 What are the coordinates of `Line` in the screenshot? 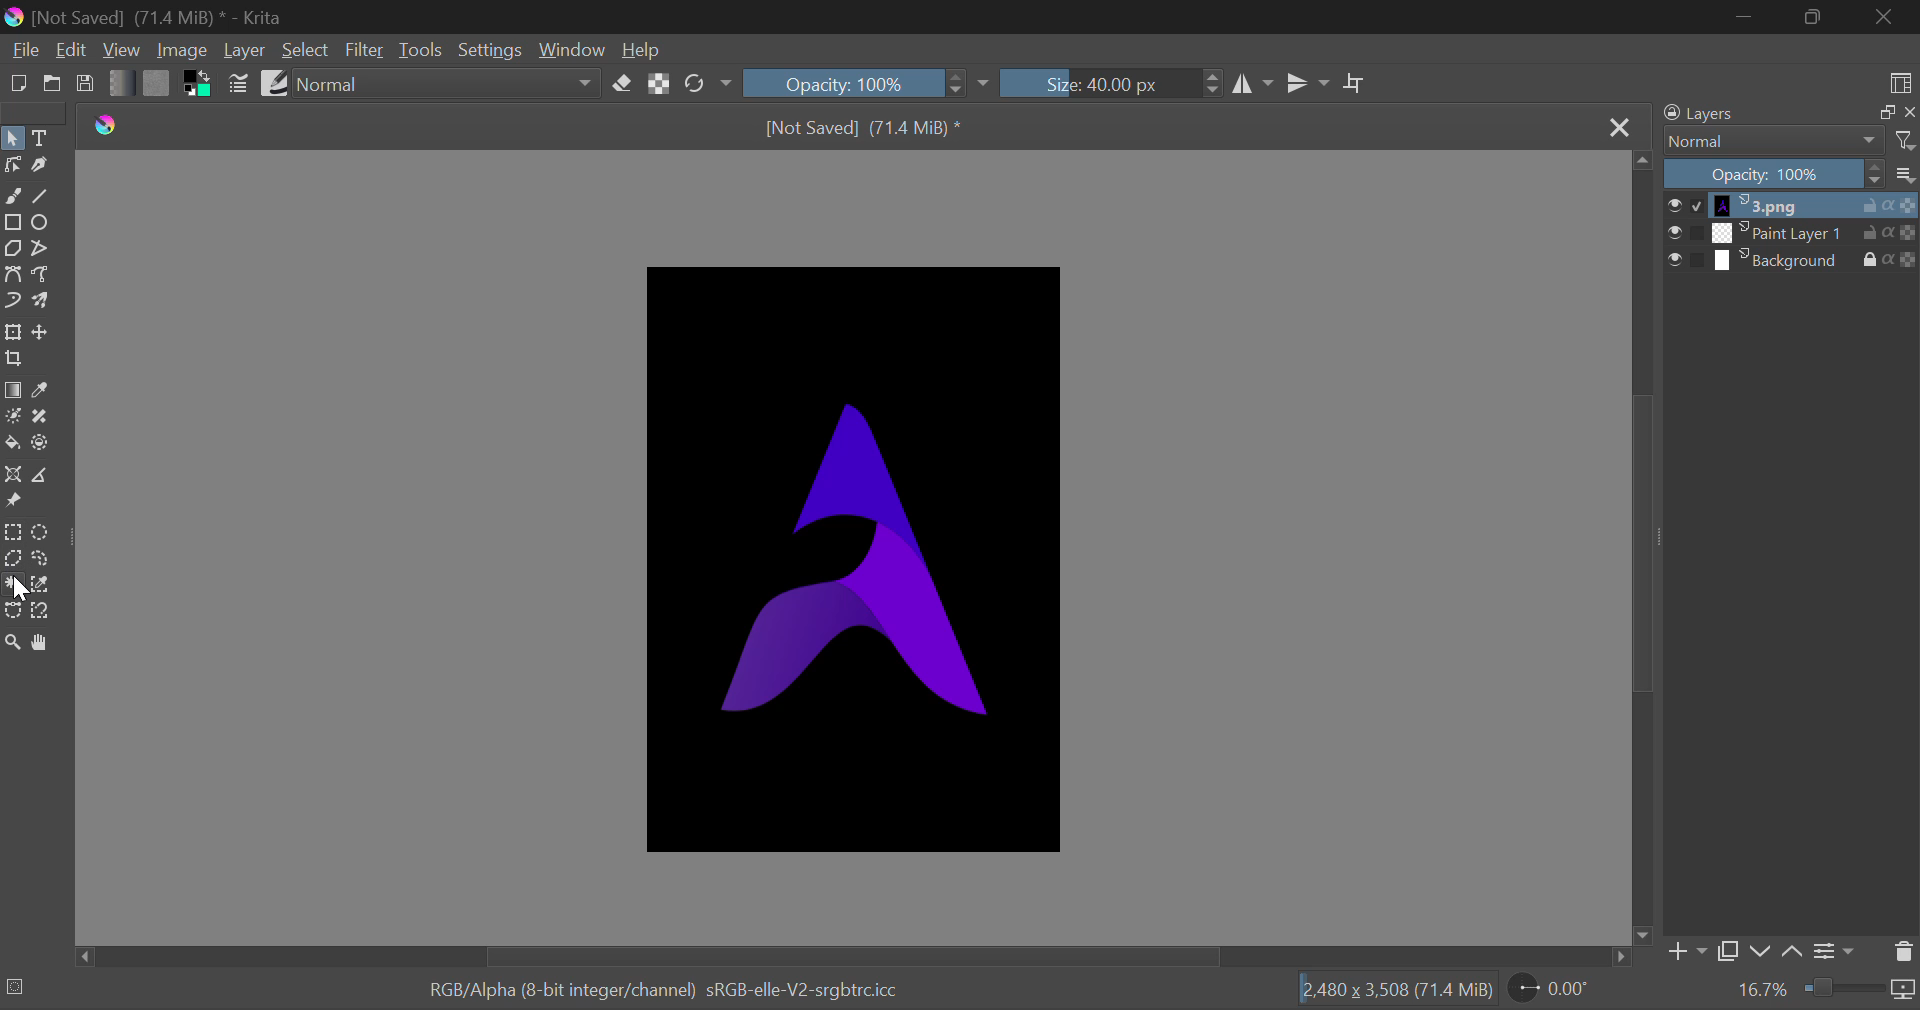 It's located at (43, 197).